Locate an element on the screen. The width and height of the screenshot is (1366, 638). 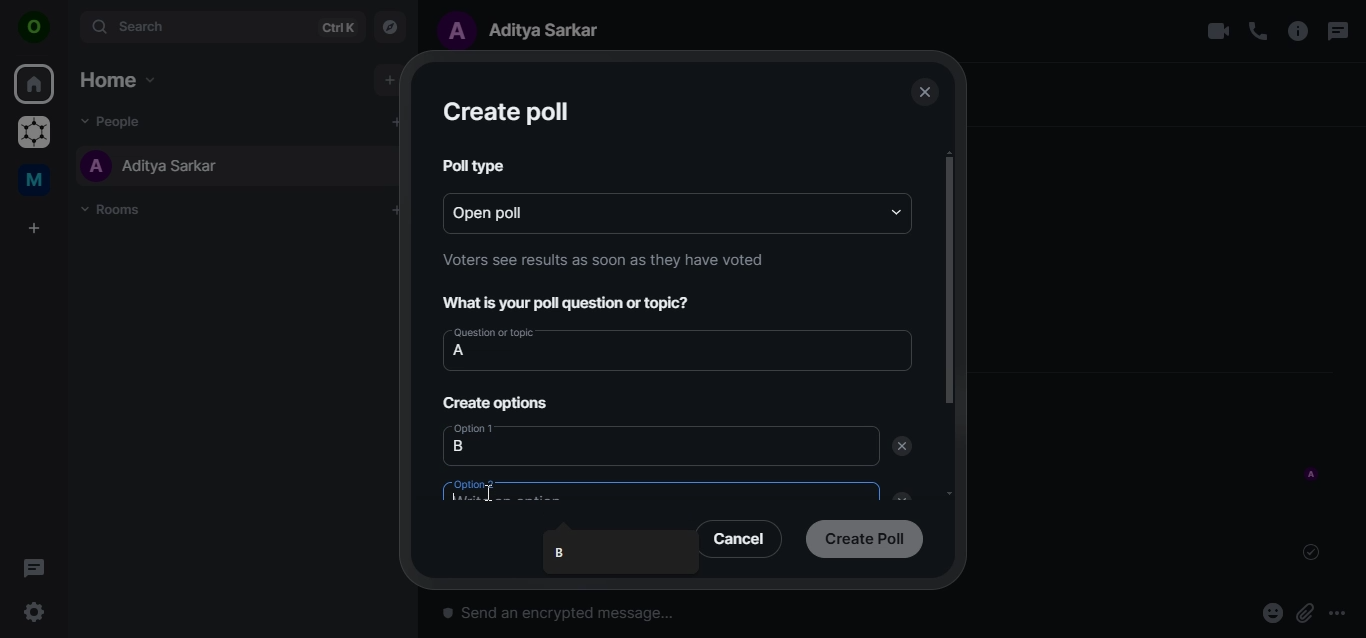
message sent by  is located at coordinates (1313, 475).